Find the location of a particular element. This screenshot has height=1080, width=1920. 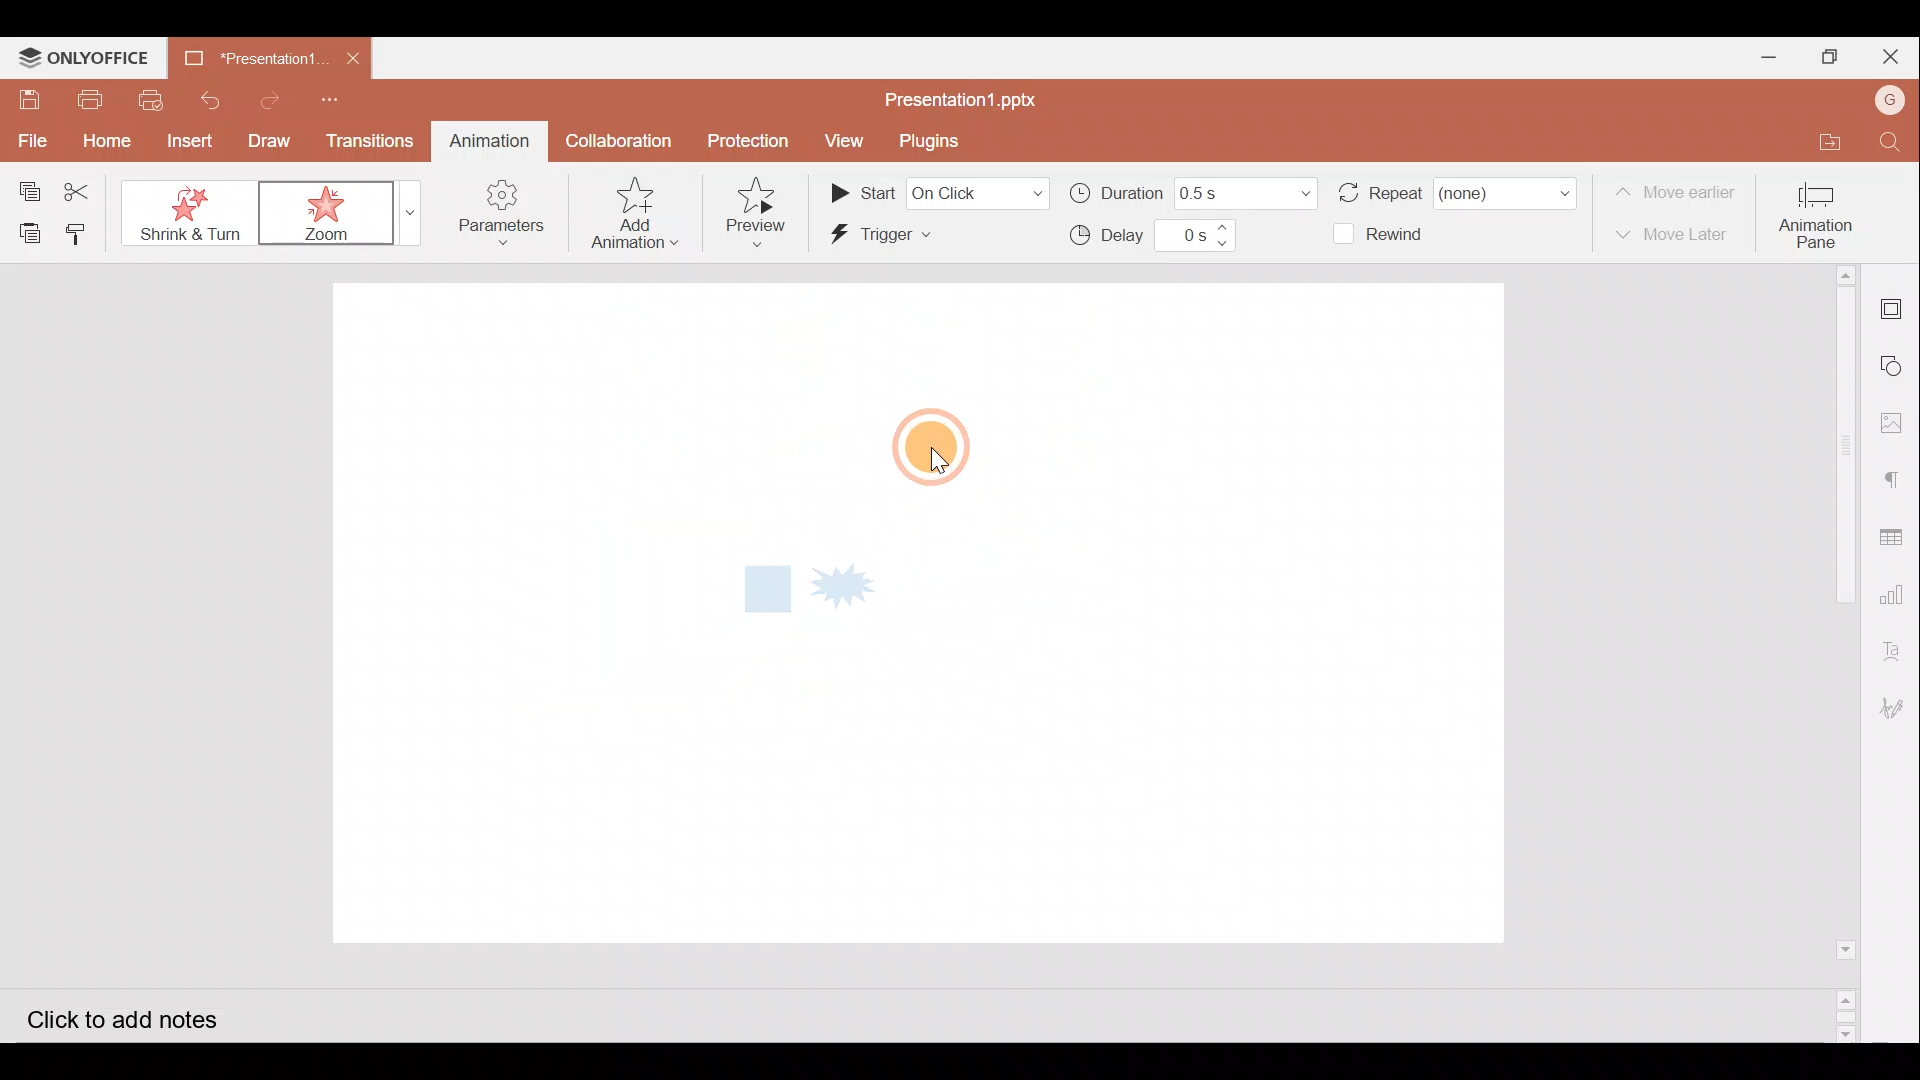

Trigger is located at coordinates (917, 237).